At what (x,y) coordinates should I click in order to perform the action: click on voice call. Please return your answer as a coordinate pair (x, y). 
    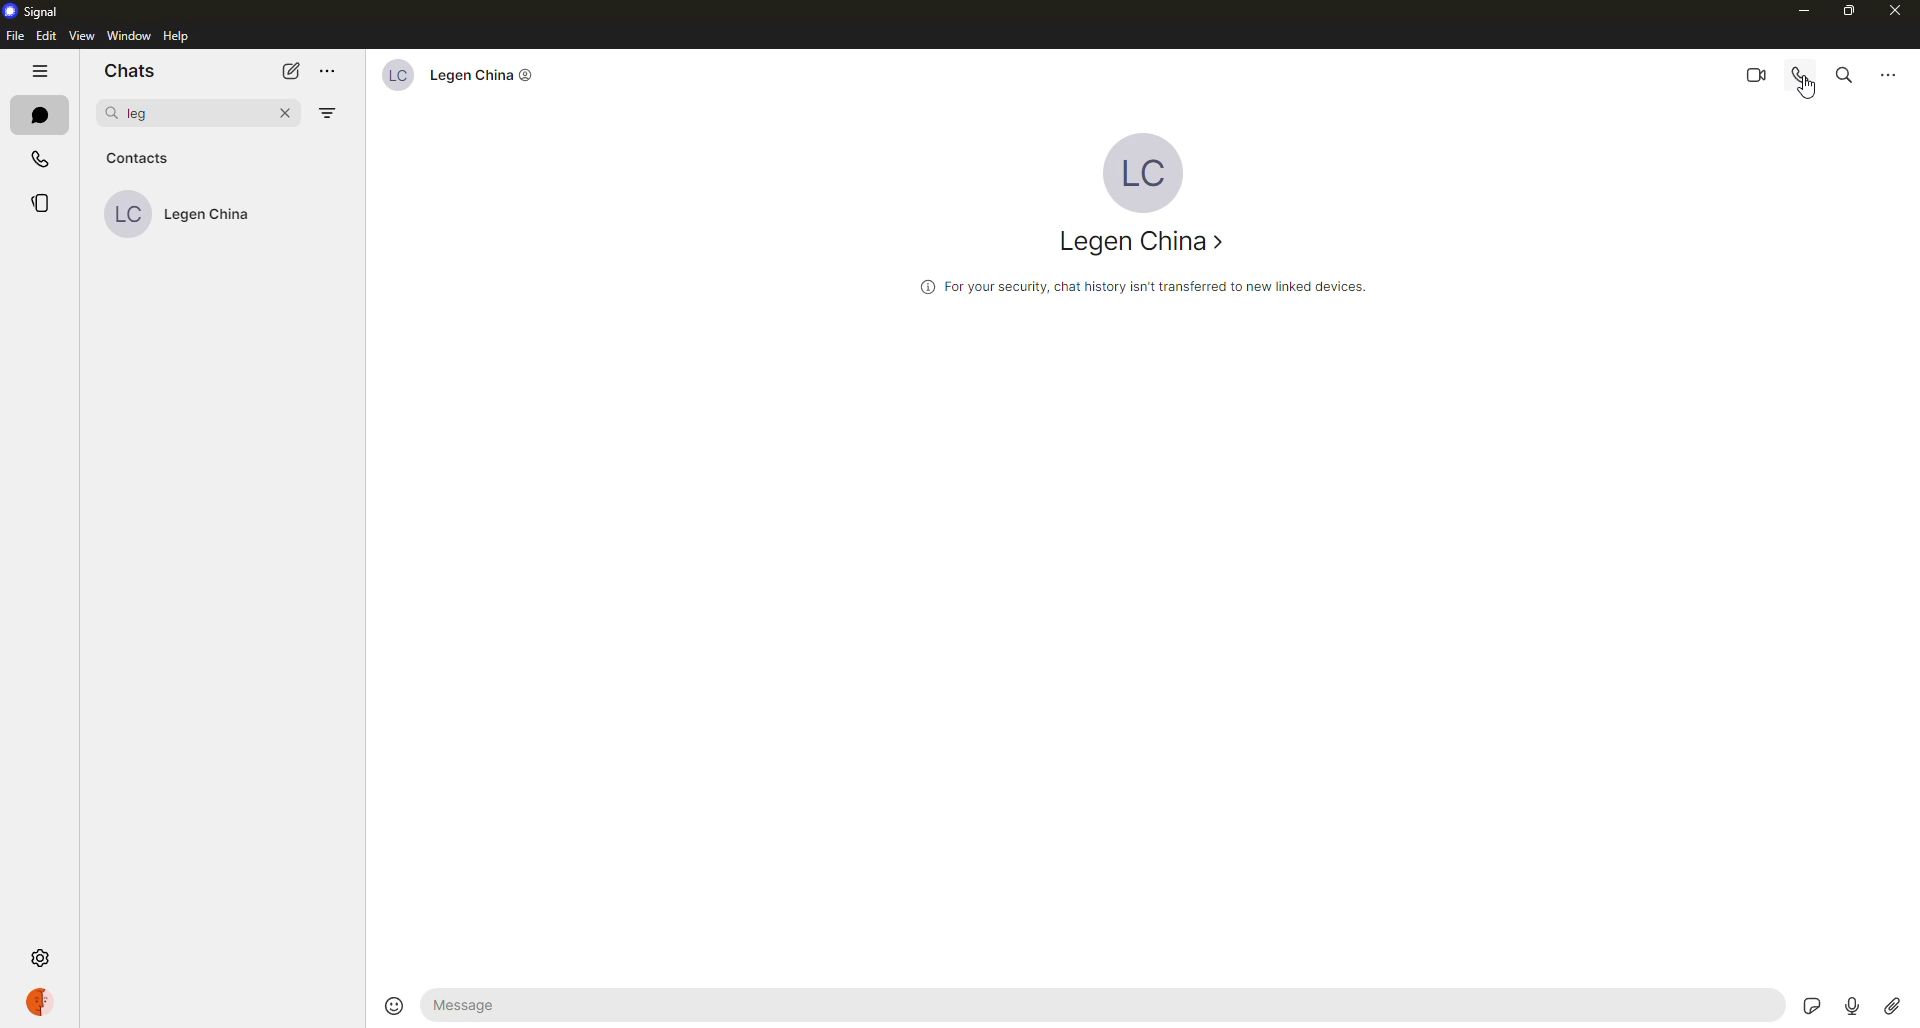
    Looking at the image, I should click on (1801, 76).